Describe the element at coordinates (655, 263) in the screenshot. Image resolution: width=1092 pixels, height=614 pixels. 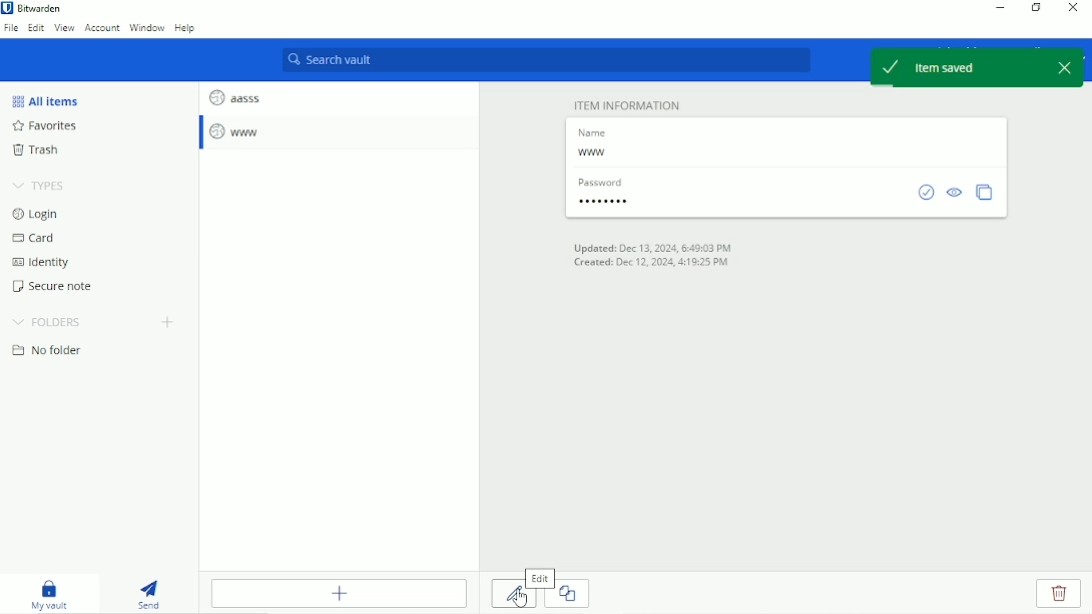
I see `Created on` at that location.